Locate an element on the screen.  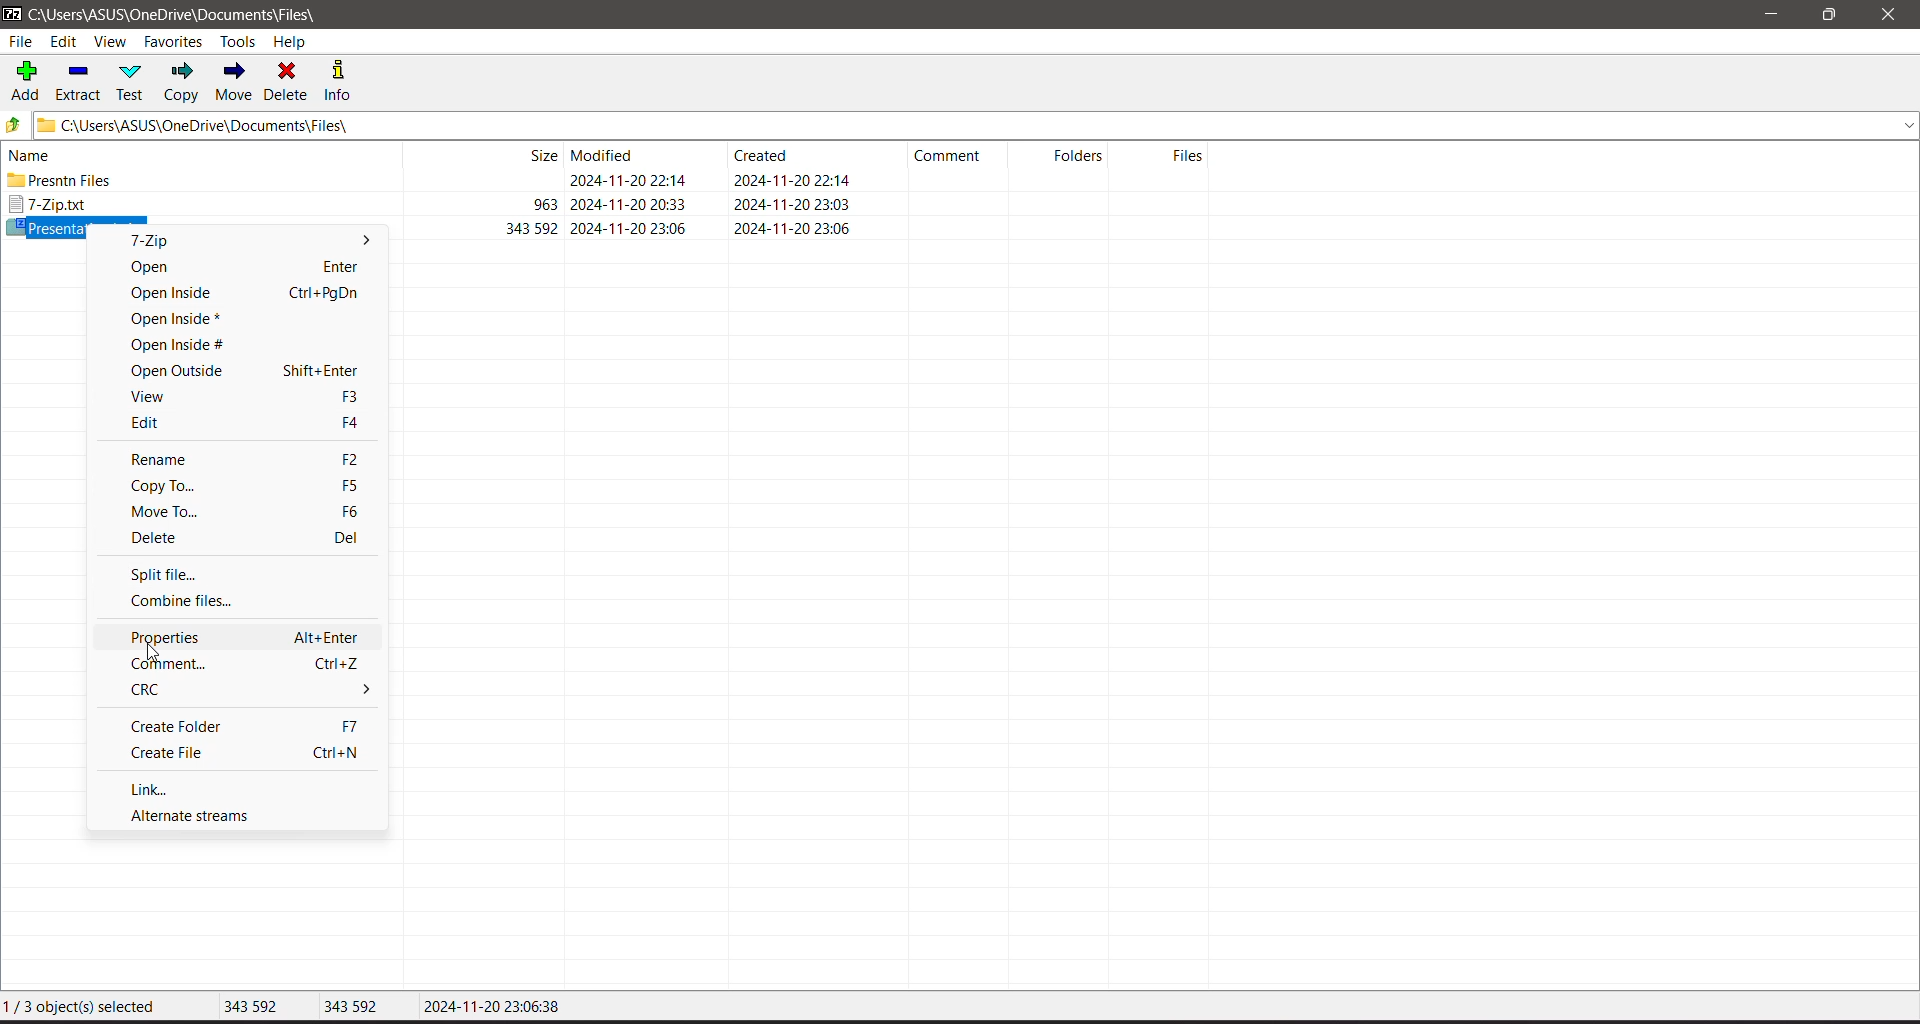
Add is located at coordinates (26, 79).